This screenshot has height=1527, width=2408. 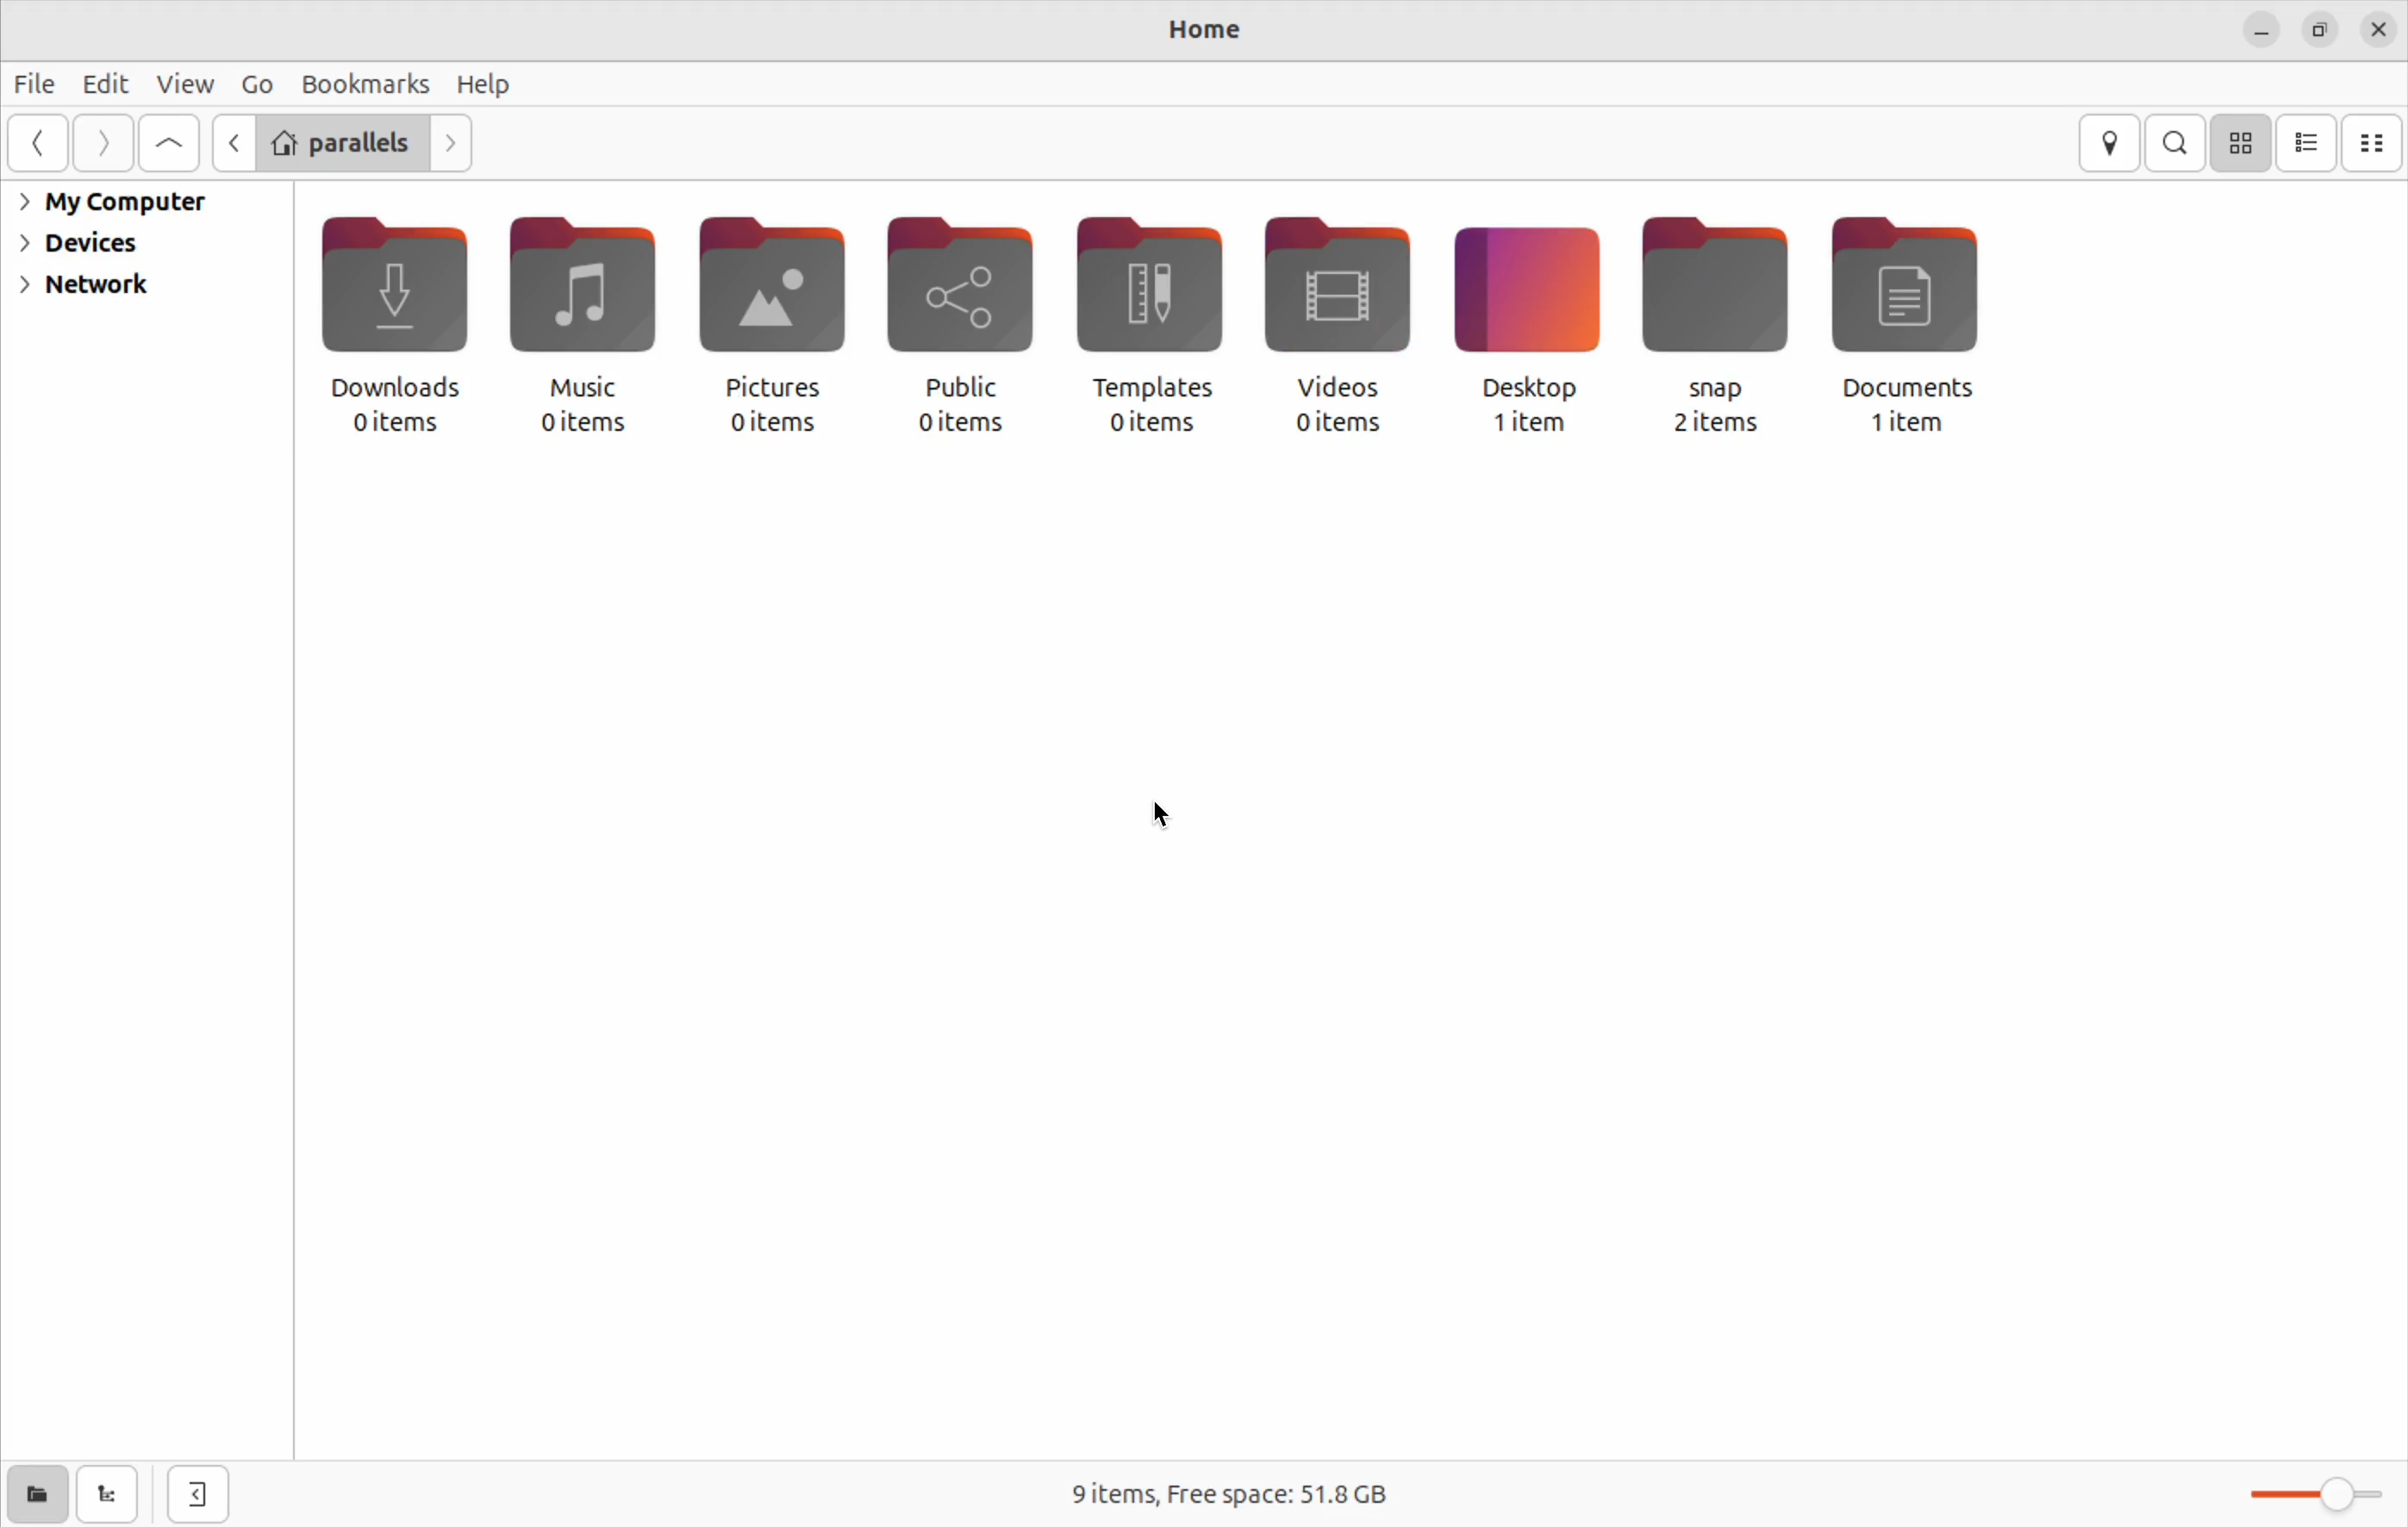 What do you see at coordinates (2308, 143) in the screenshot?
I see `list view` at bounding box center [2308, 143].